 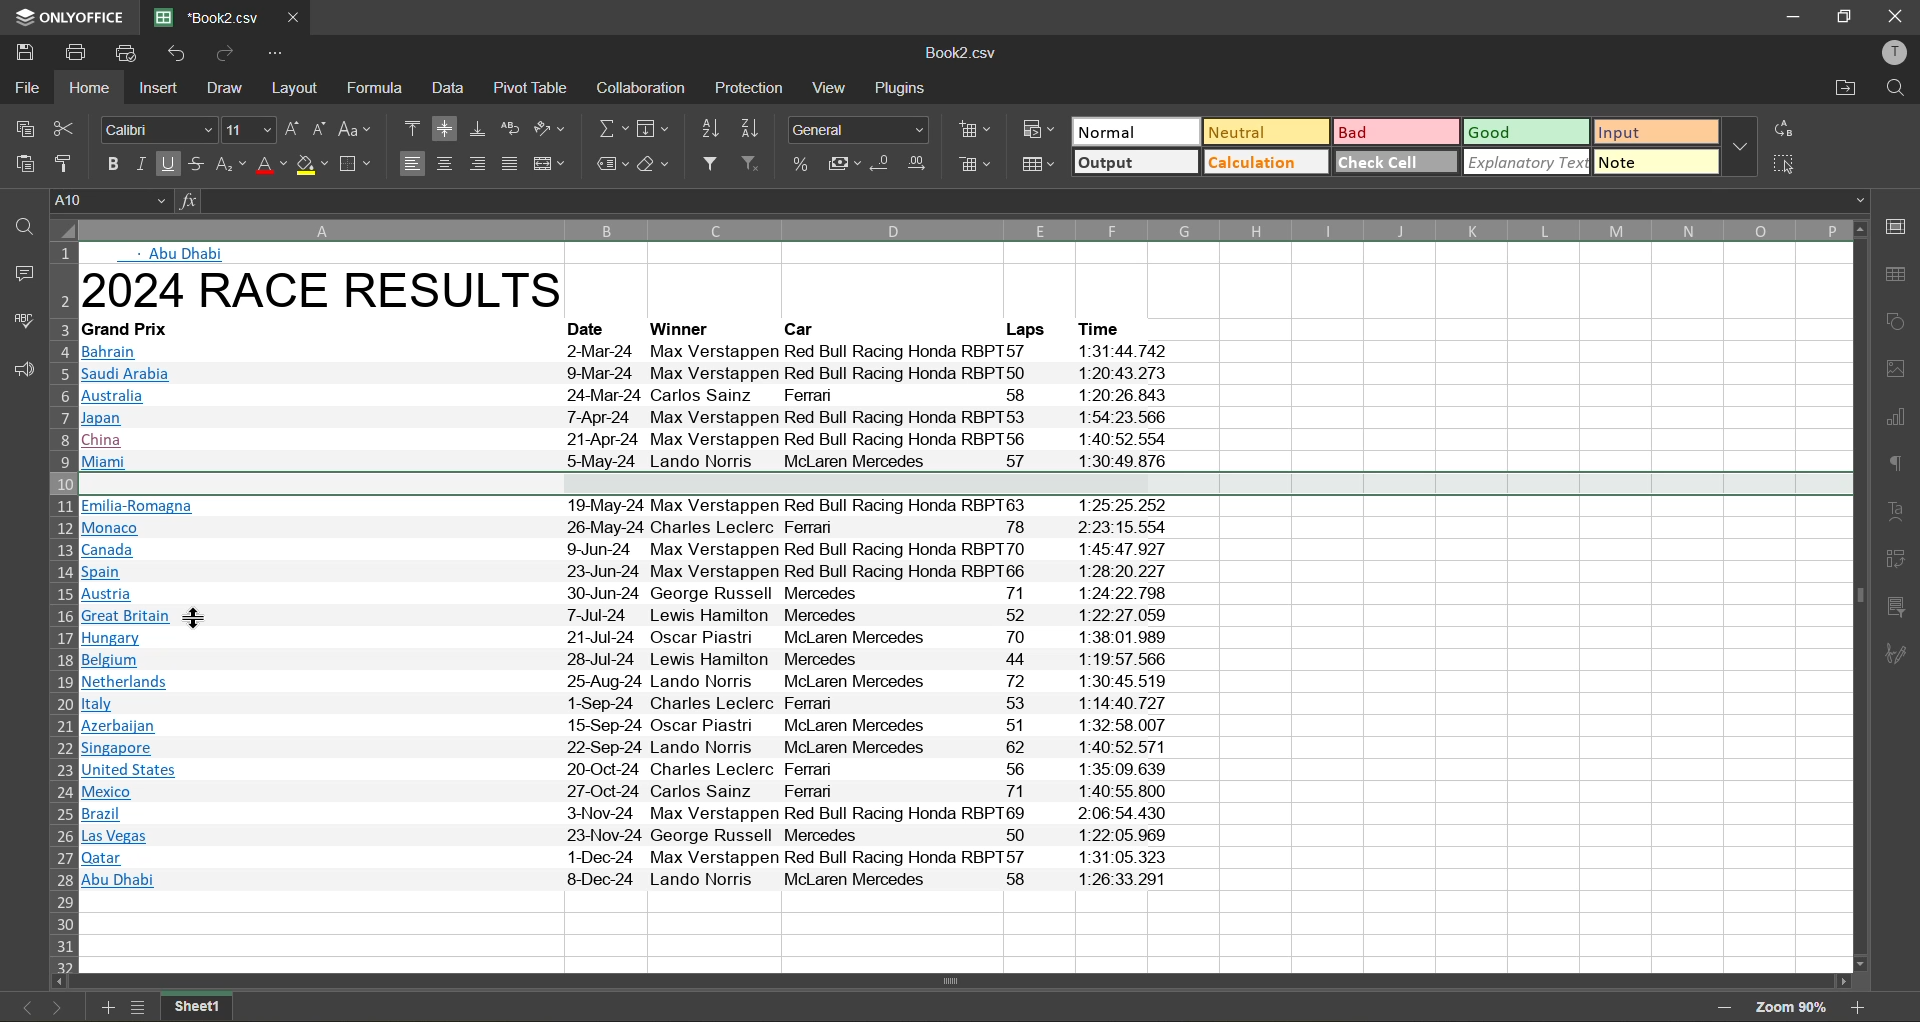 I want to click on columns, so click(x=965, y=227).